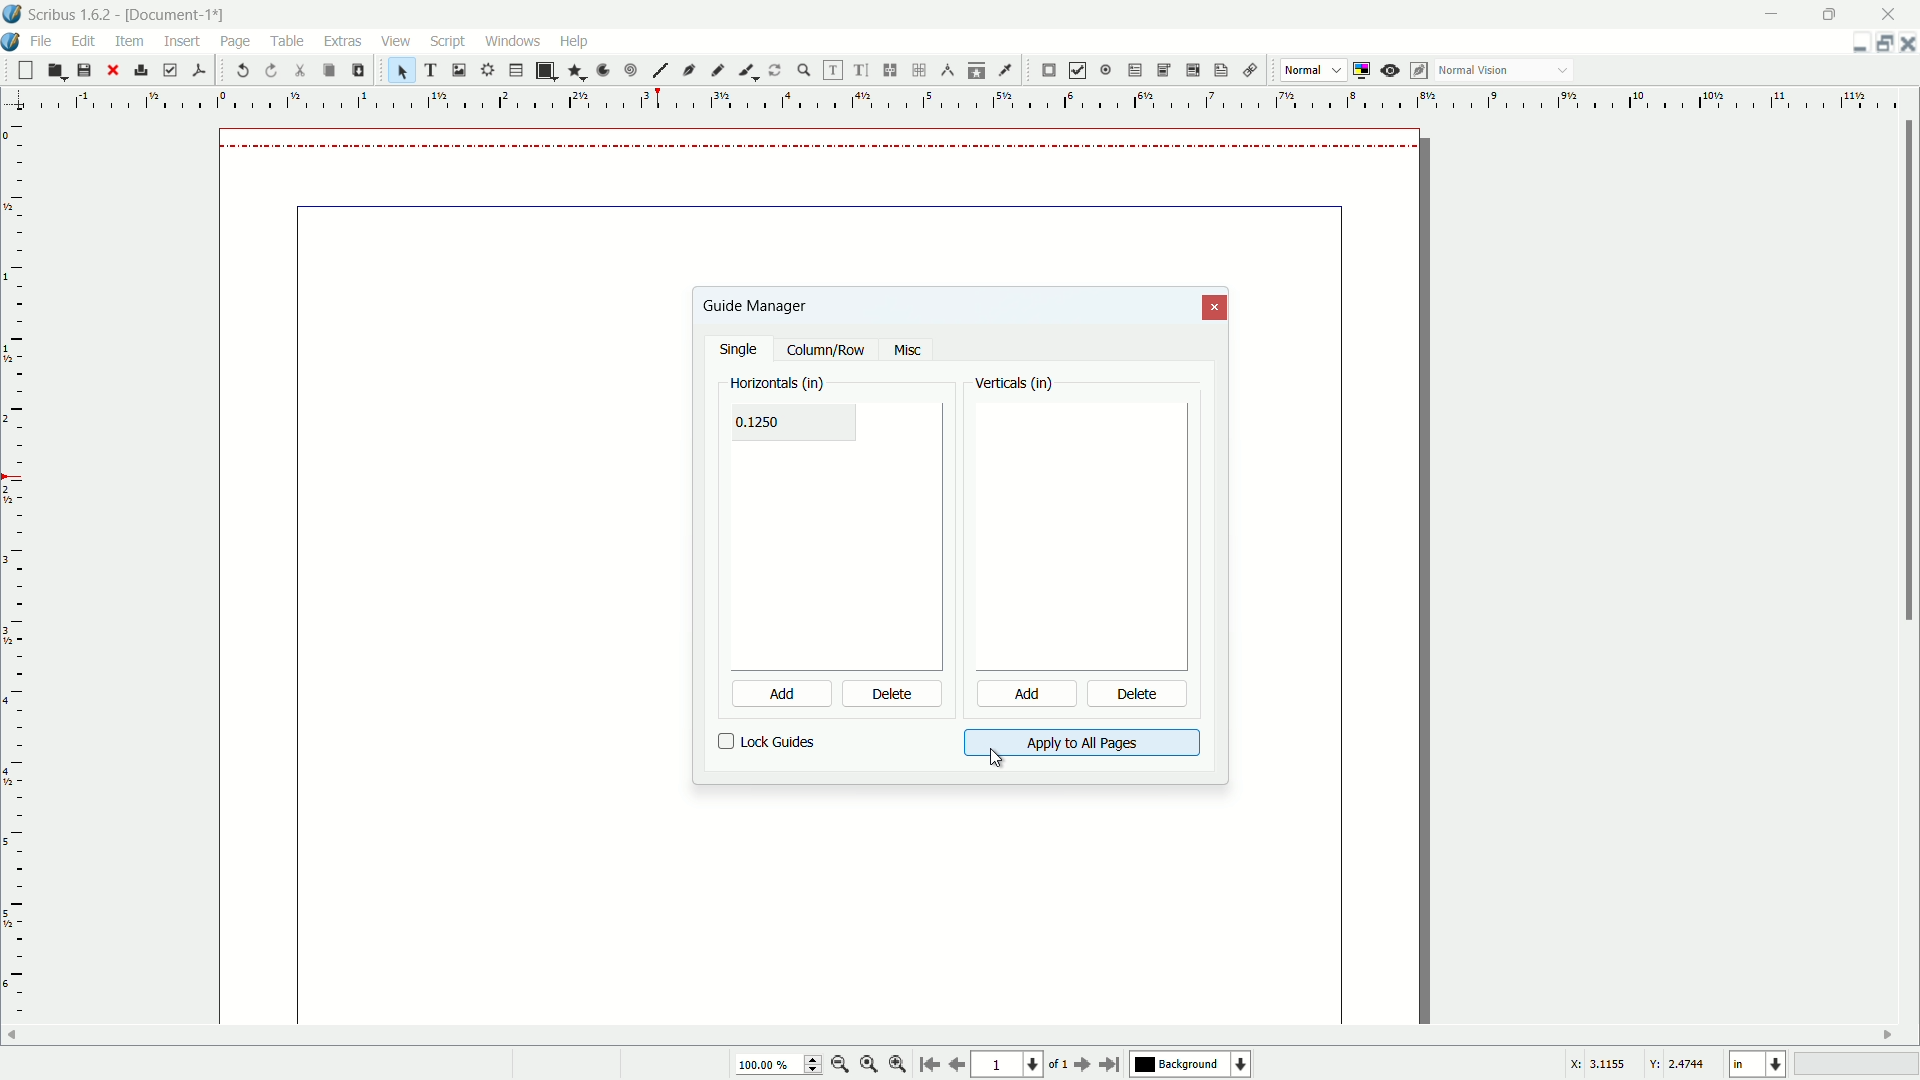 The height and width of the screenshot is (1080, 1920). I want to click on open, so click(54, 71).